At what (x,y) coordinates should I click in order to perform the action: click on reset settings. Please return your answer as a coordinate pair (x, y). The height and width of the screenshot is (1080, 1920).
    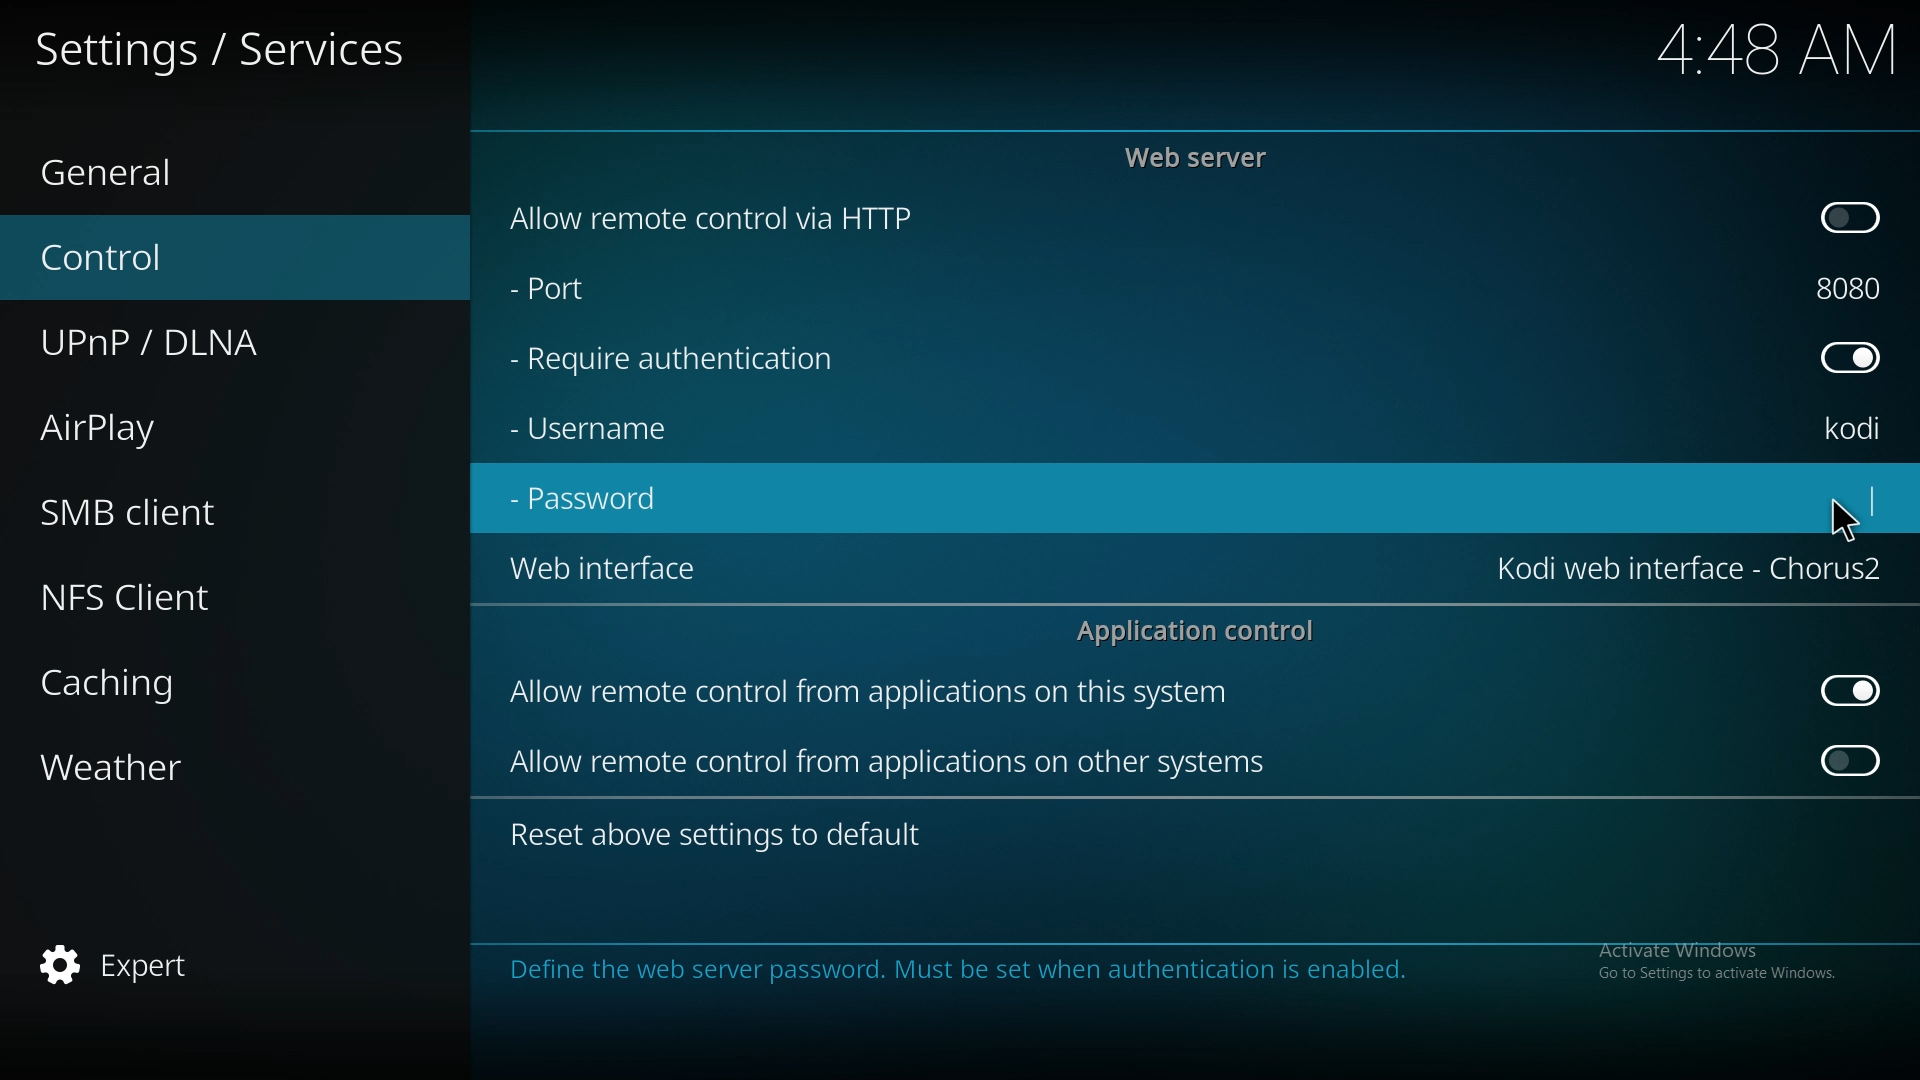
    Looking at the image, I should click on (722, 833).